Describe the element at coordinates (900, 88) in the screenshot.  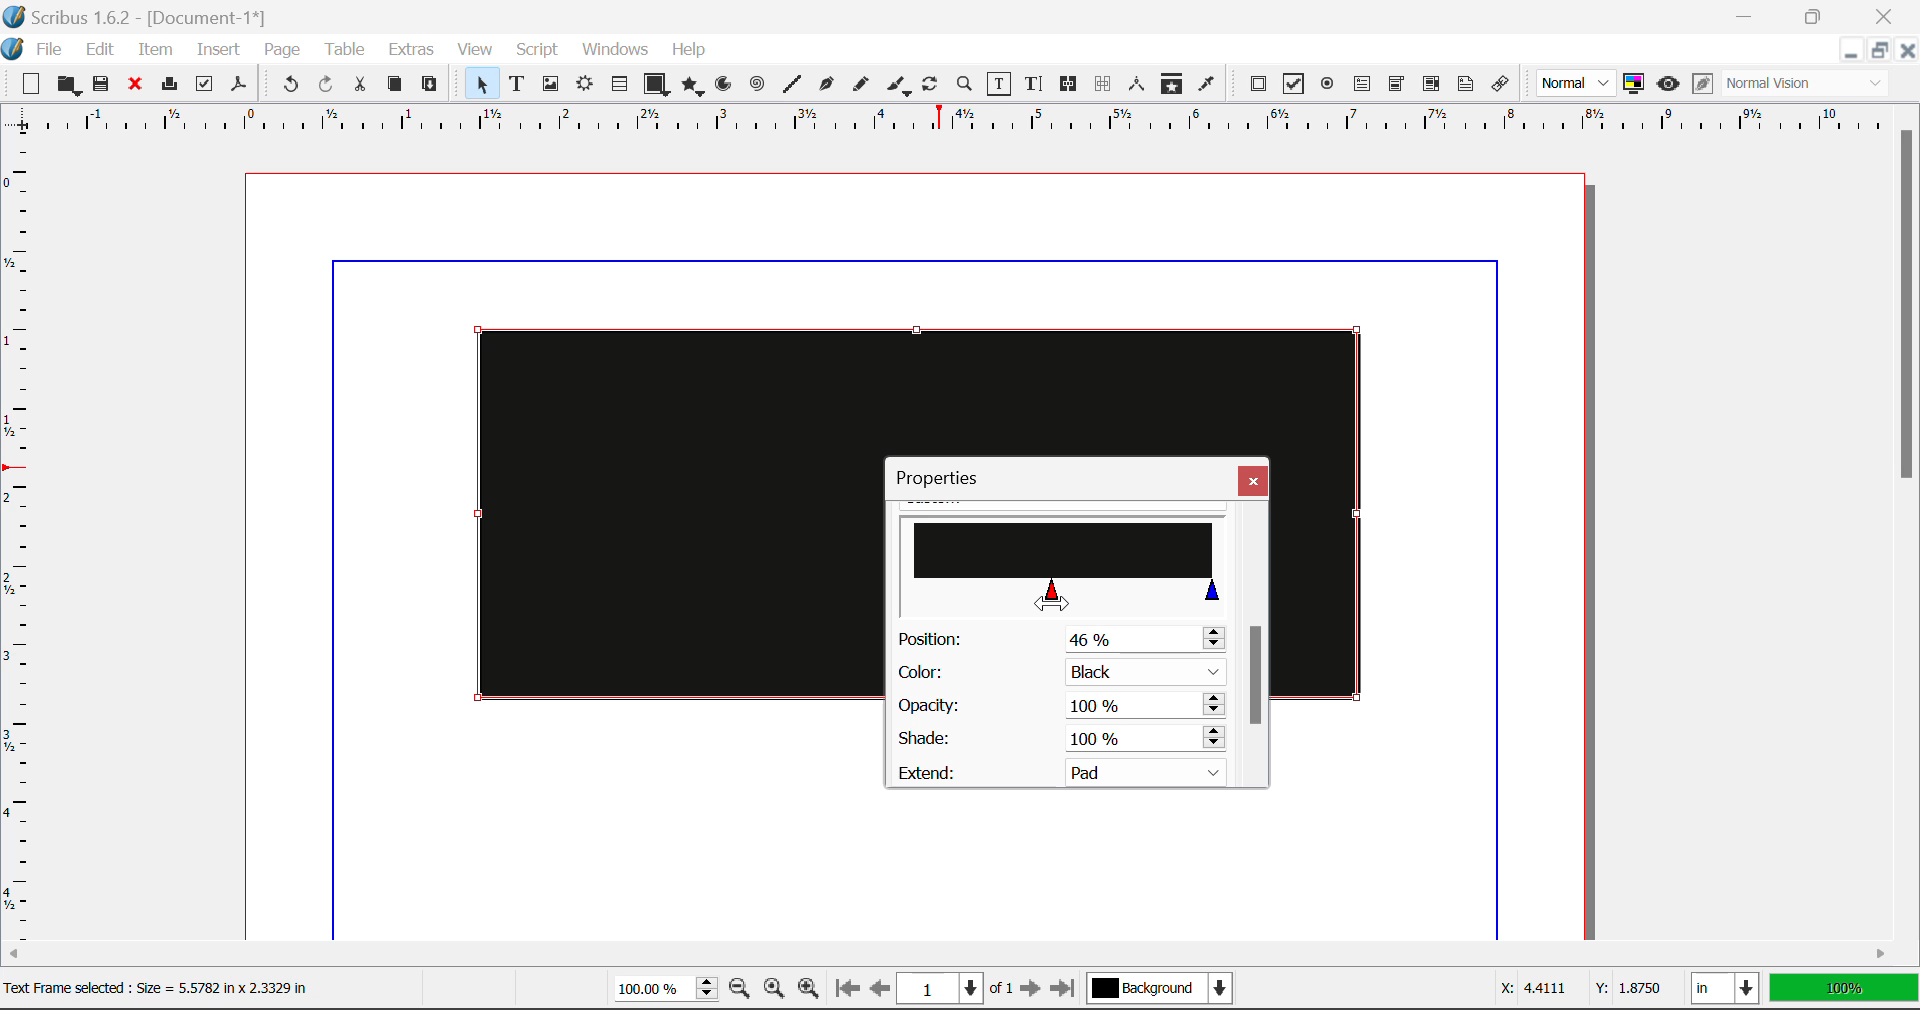
I see `Calligraphic Line` at that location.